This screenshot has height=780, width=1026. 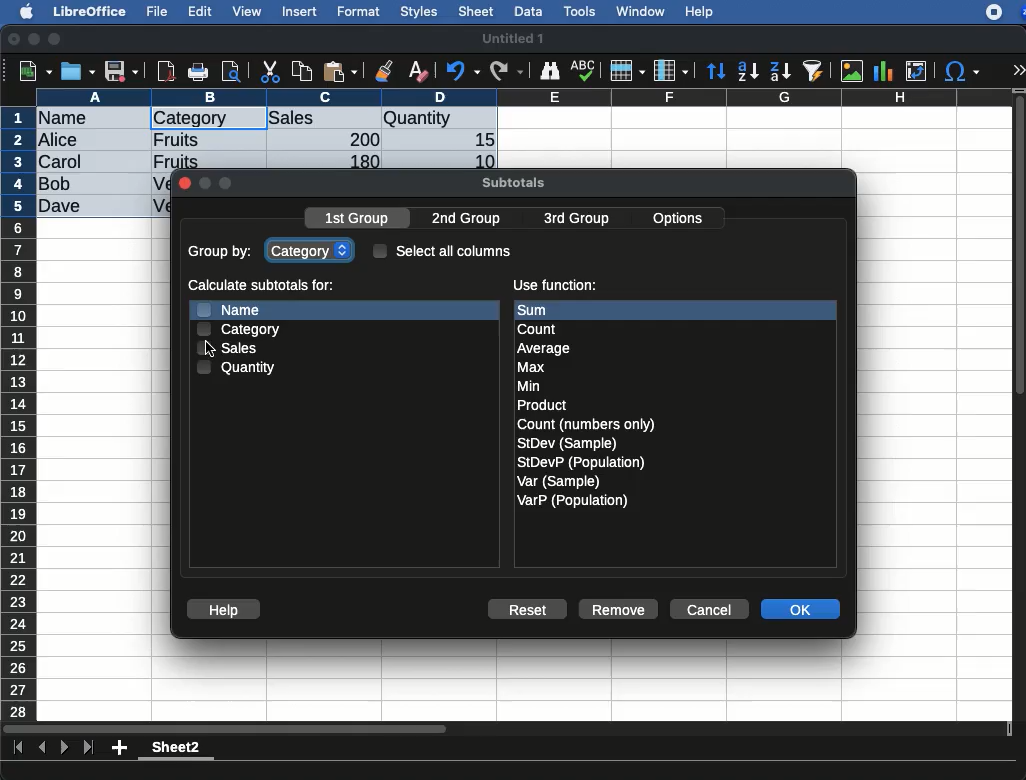 What do you see at coordinates (176, 750) in the screenshot?
I see `sheet 2` at bounding box center [176, 750].